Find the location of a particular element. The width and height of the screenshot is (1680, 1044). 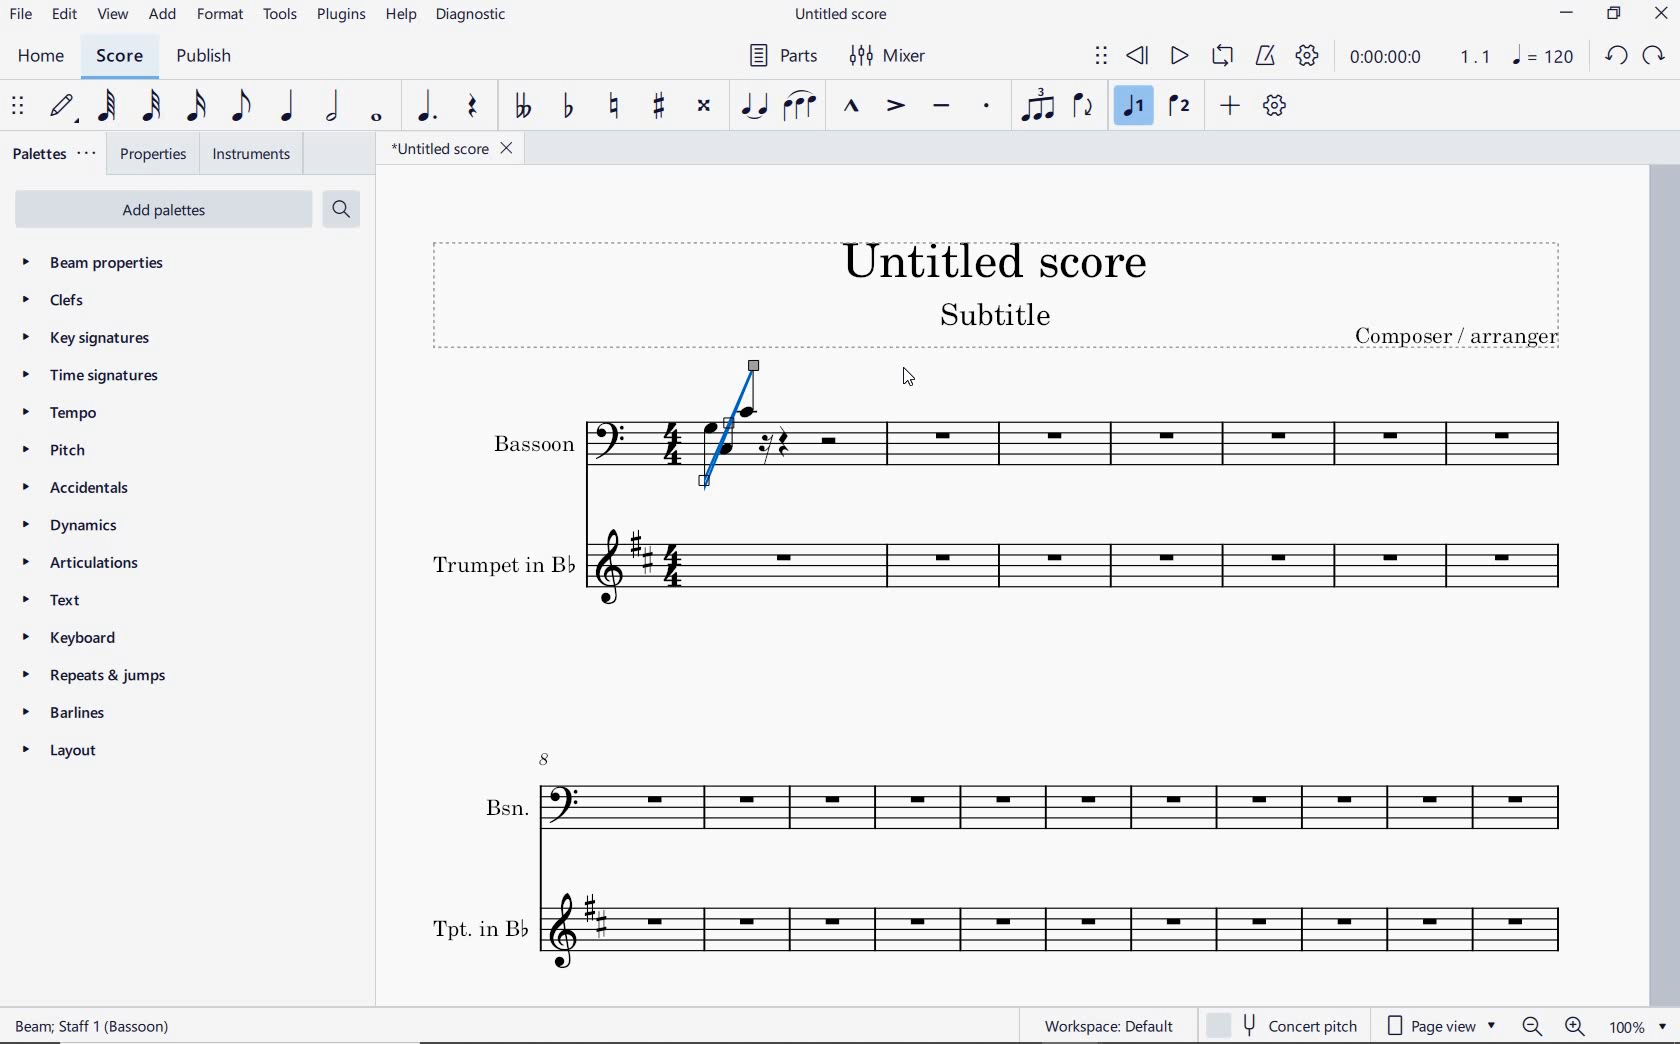

select to move is located at coordinates (1101, 55).